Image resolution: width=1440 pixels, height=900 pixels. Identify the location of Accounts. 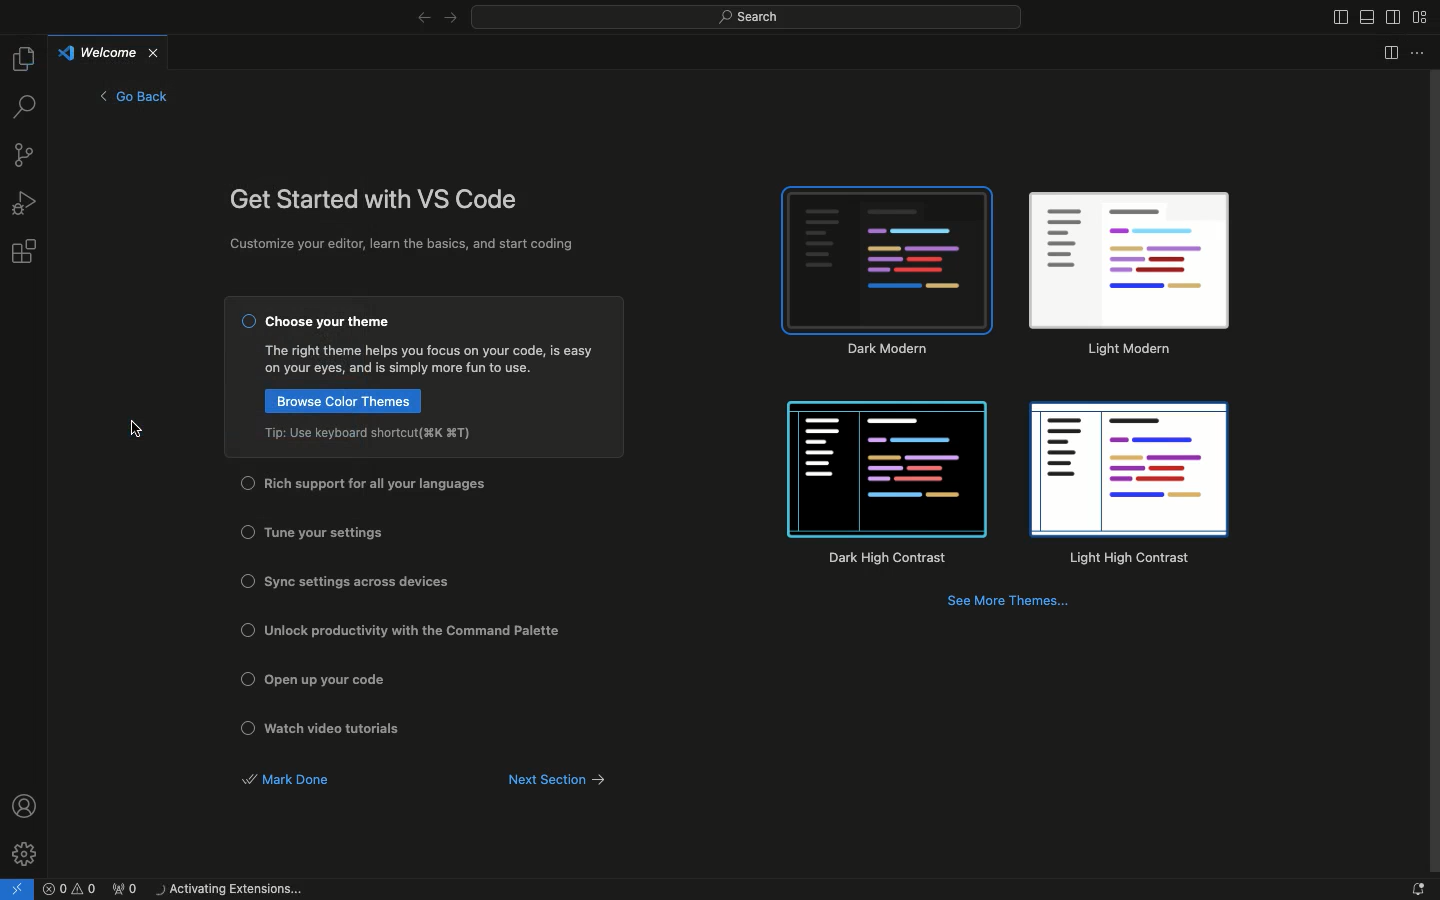
(27, 805).